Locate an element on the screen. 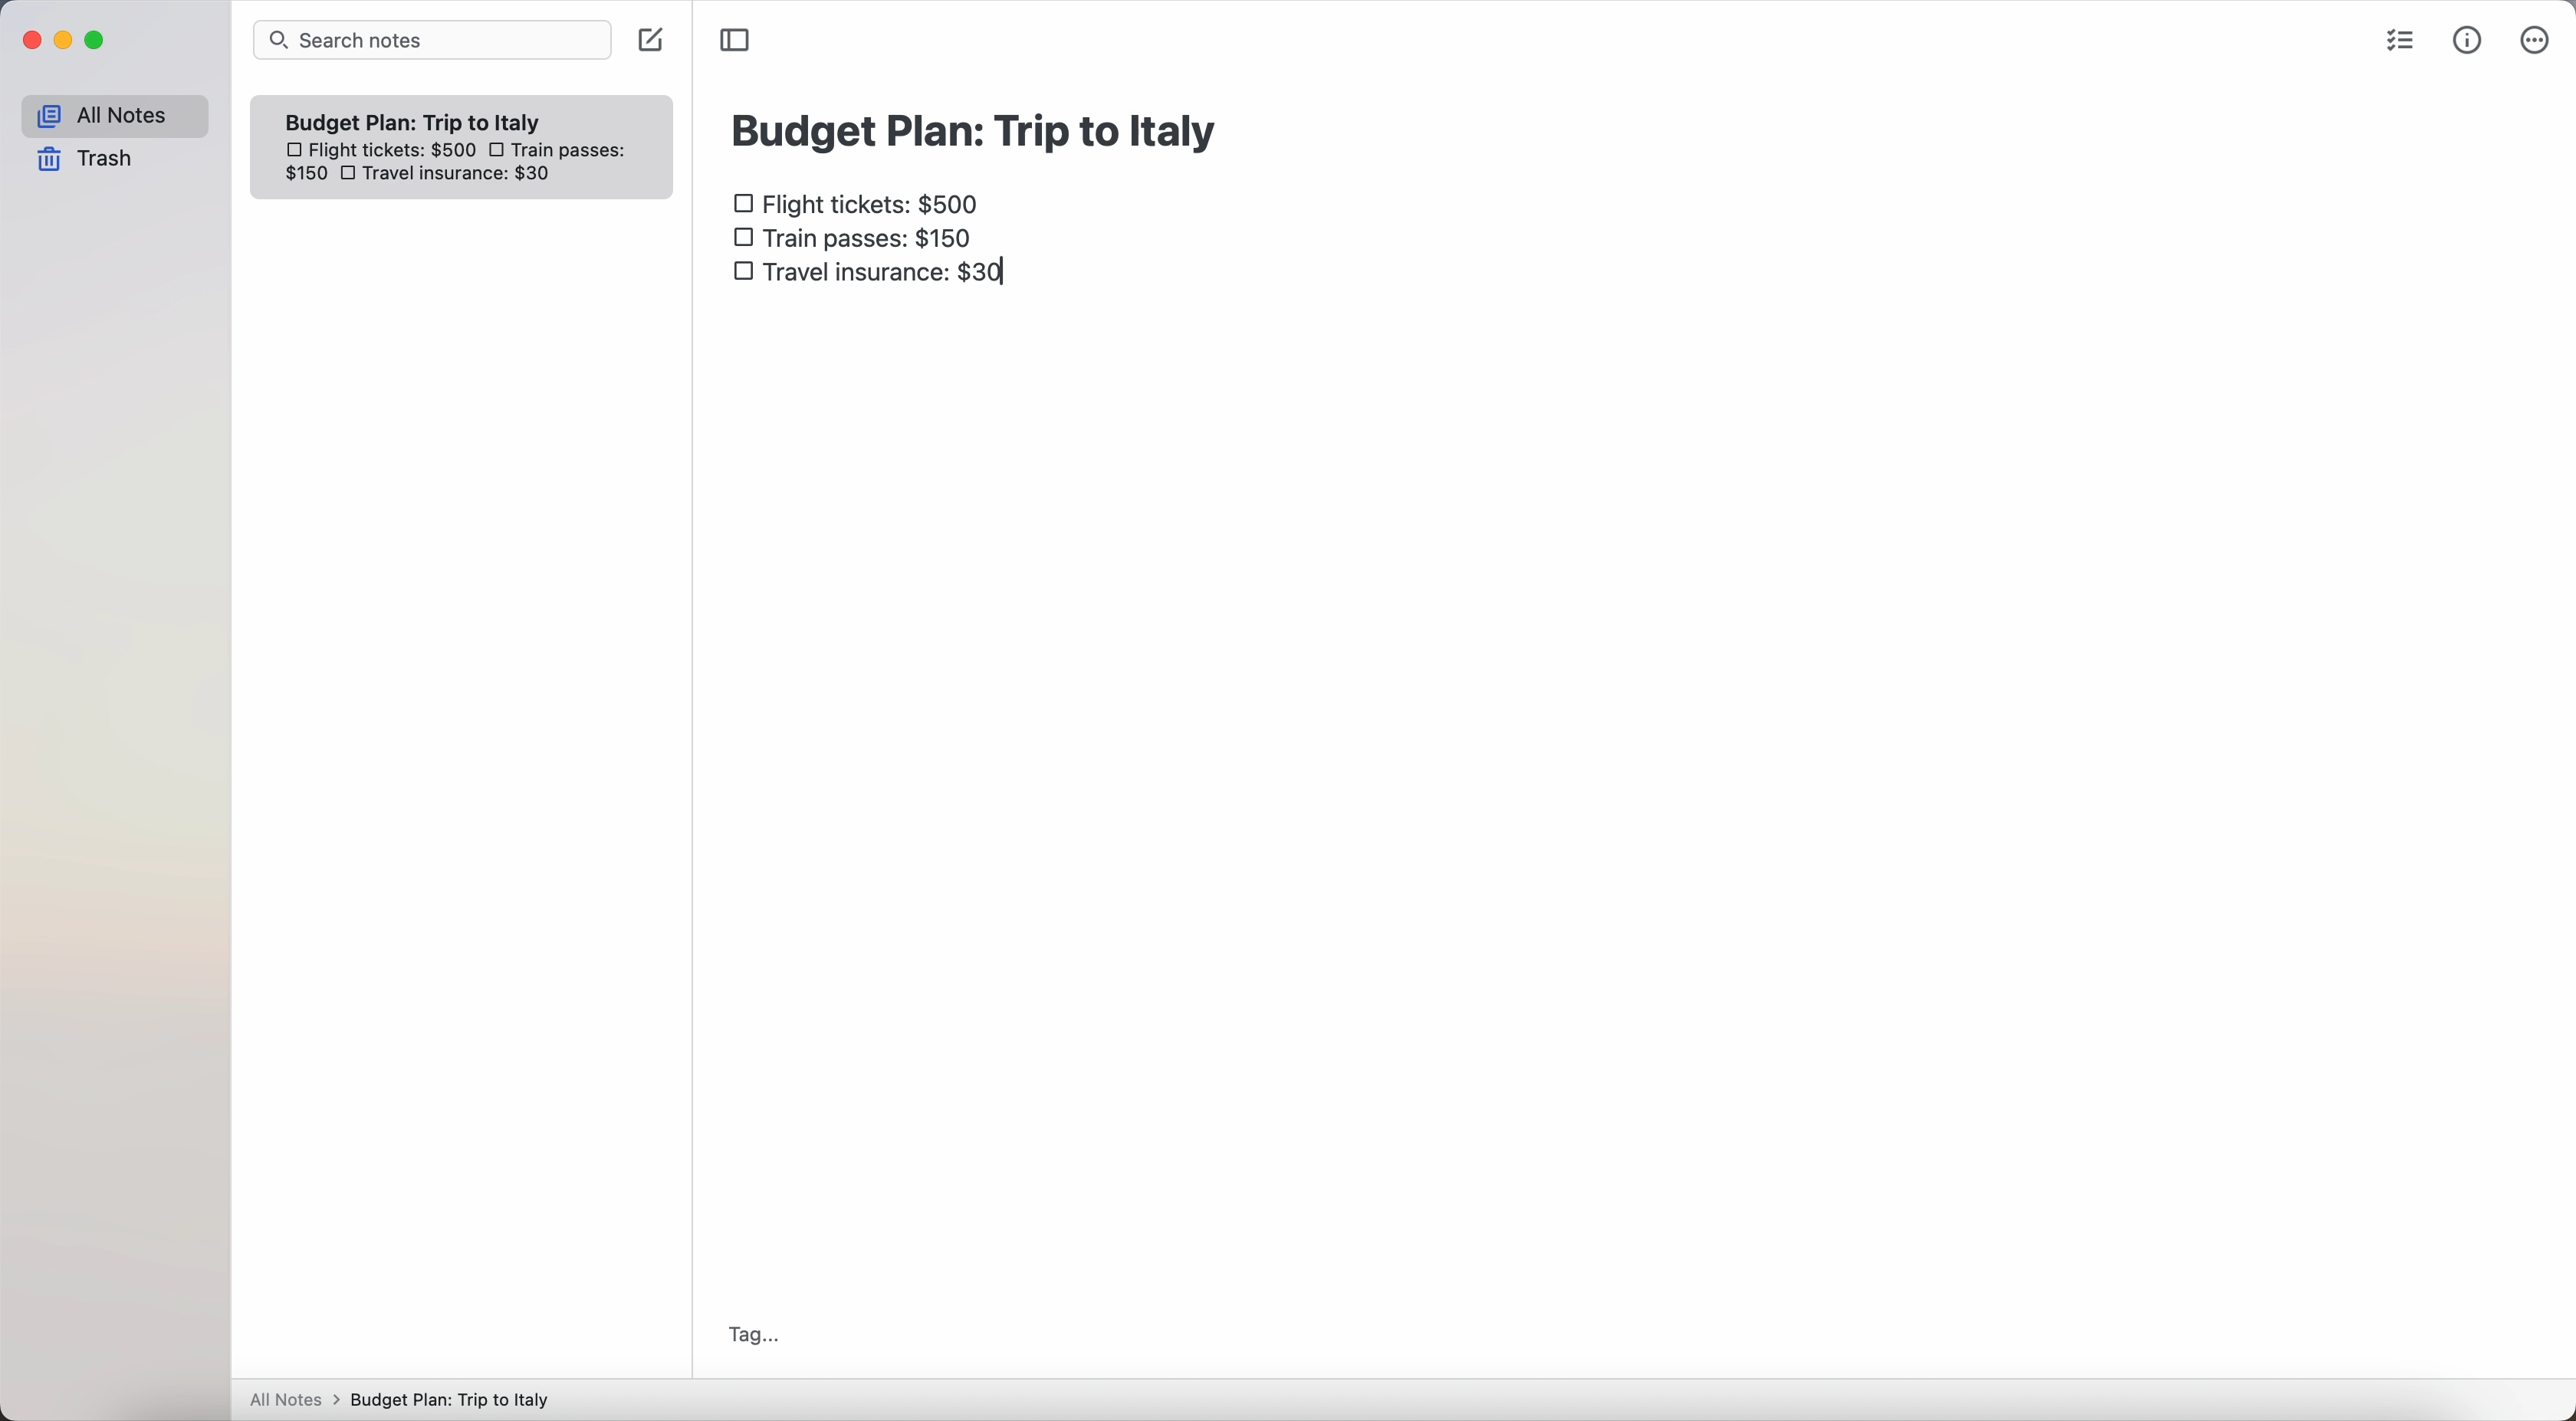  tag is located at coordinates (754, 1335).